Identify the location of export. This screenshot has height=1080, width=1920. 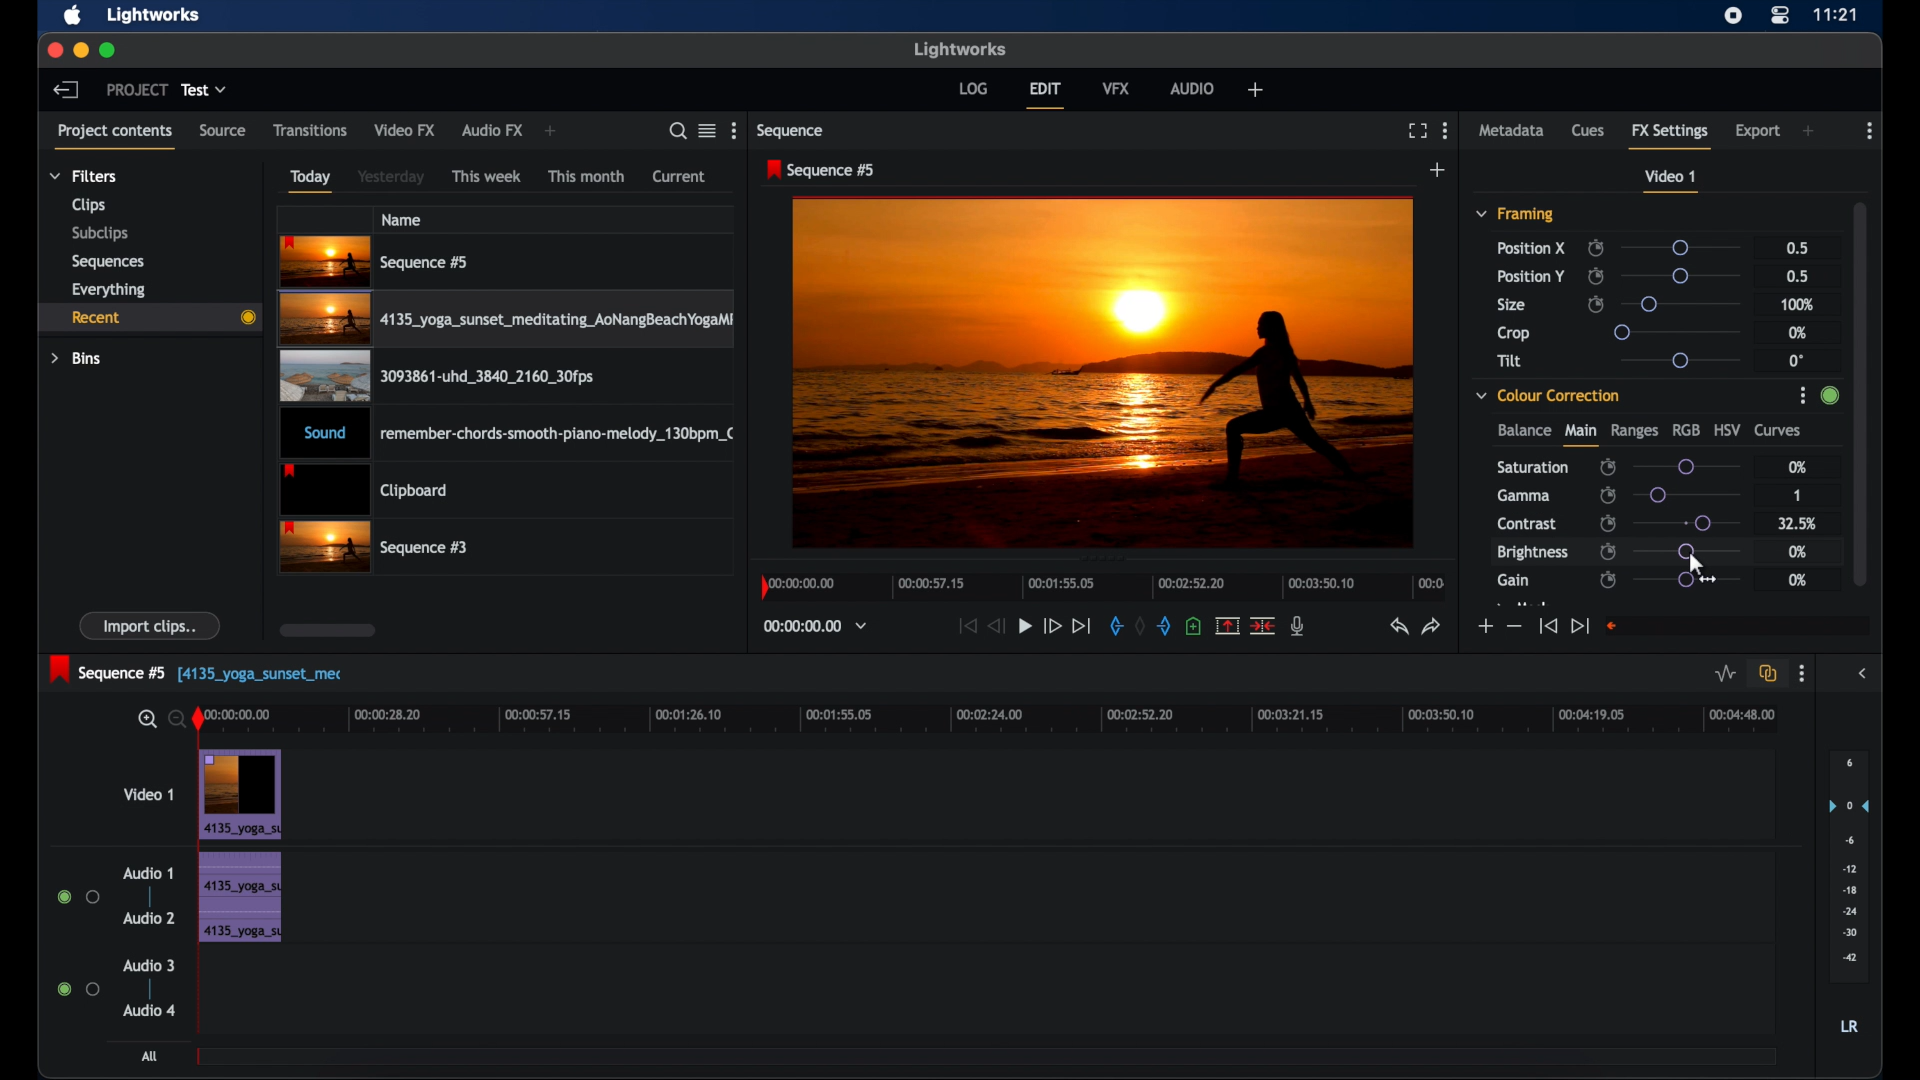
(1759, 131).